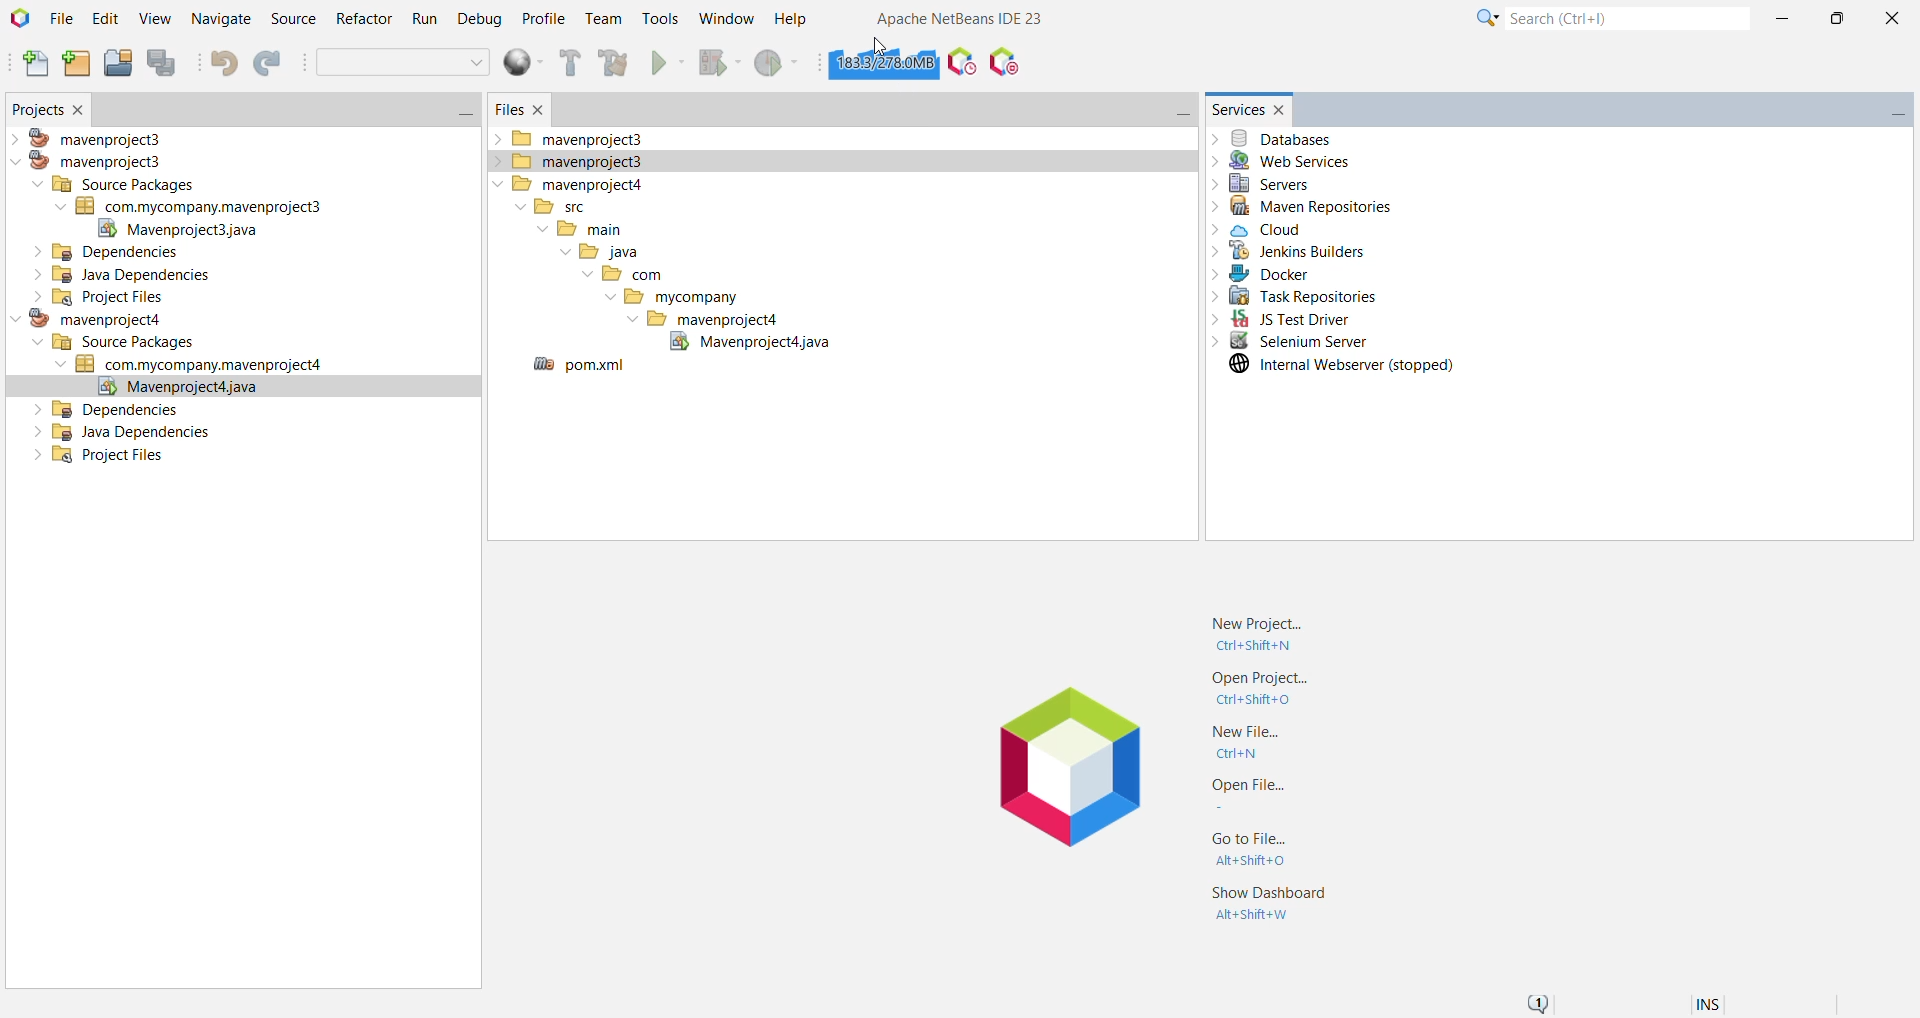 Image resolution: width=1920 pixels, height=1018 pixels. I want to click on Files window, so click(507, 110).